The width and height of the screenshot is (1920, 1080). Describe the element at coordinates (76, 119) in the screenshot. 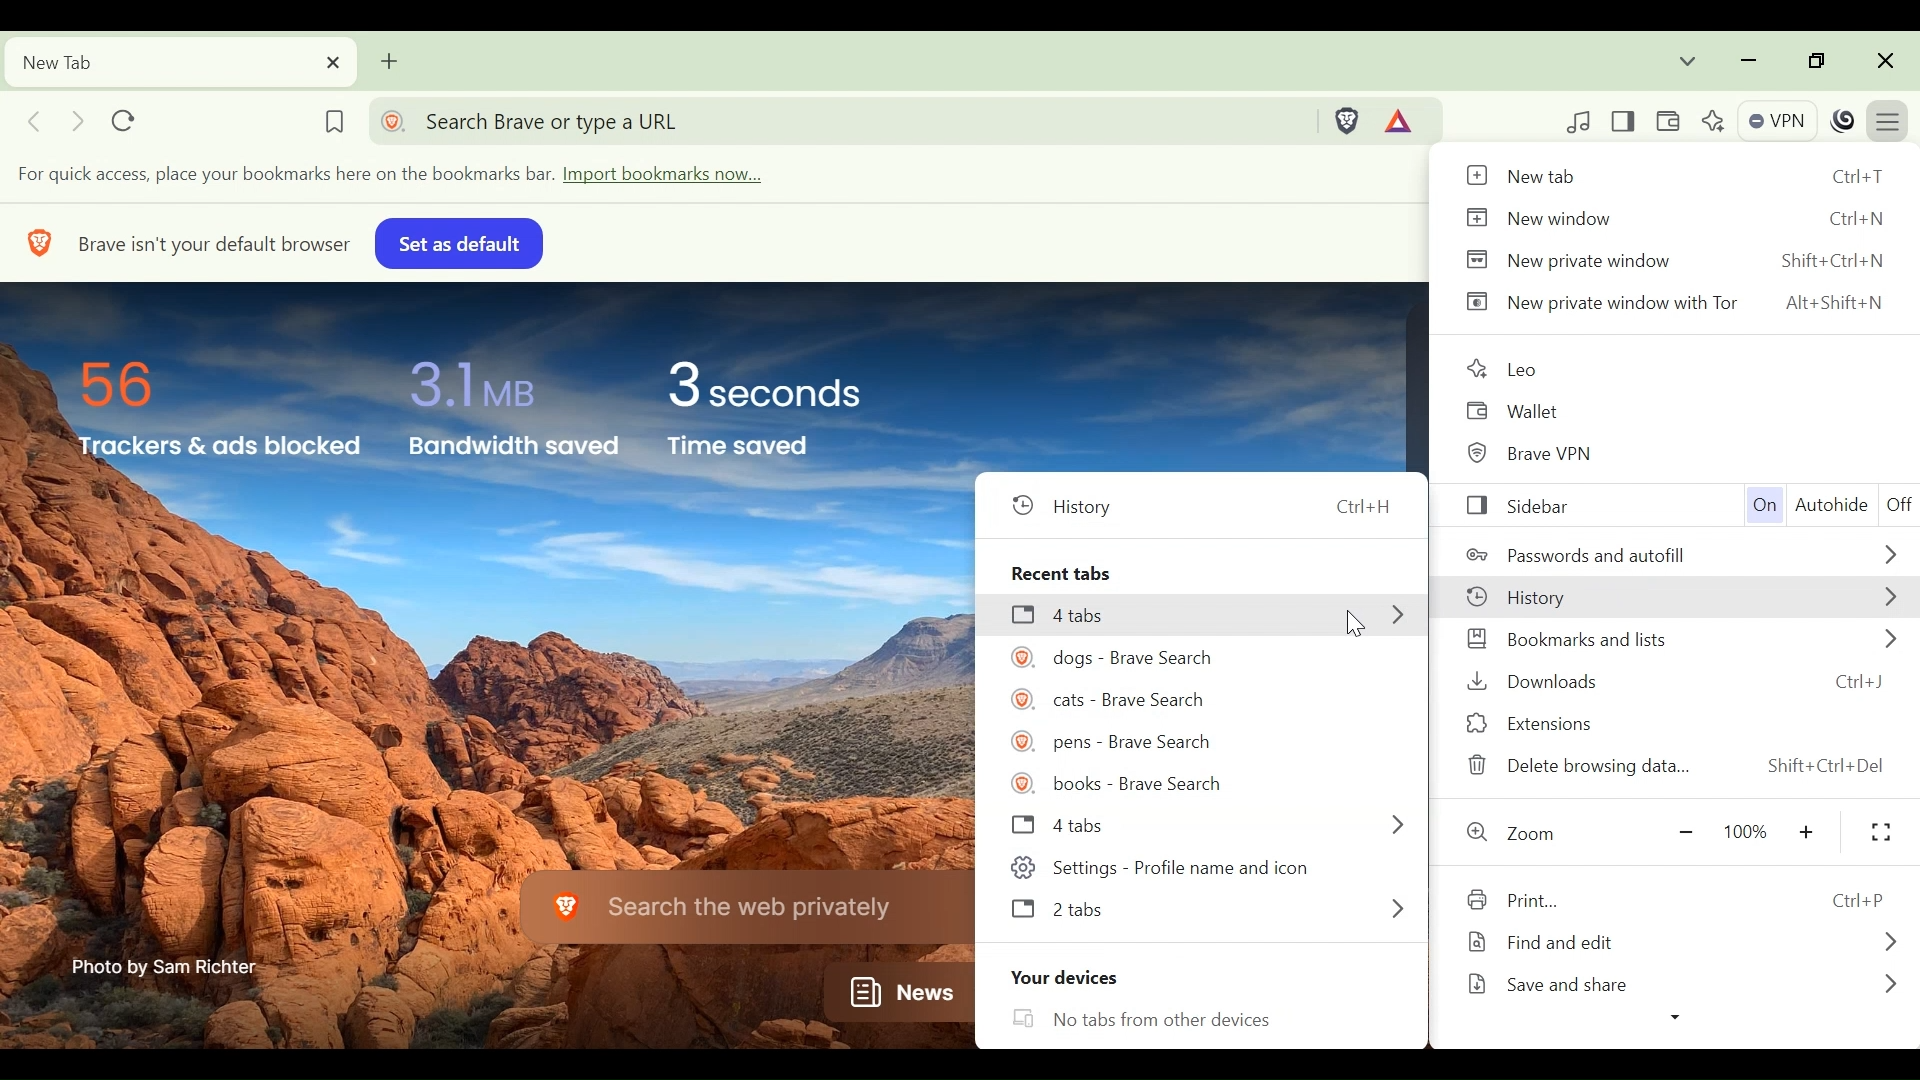

I see `Click to go forward` at that location.